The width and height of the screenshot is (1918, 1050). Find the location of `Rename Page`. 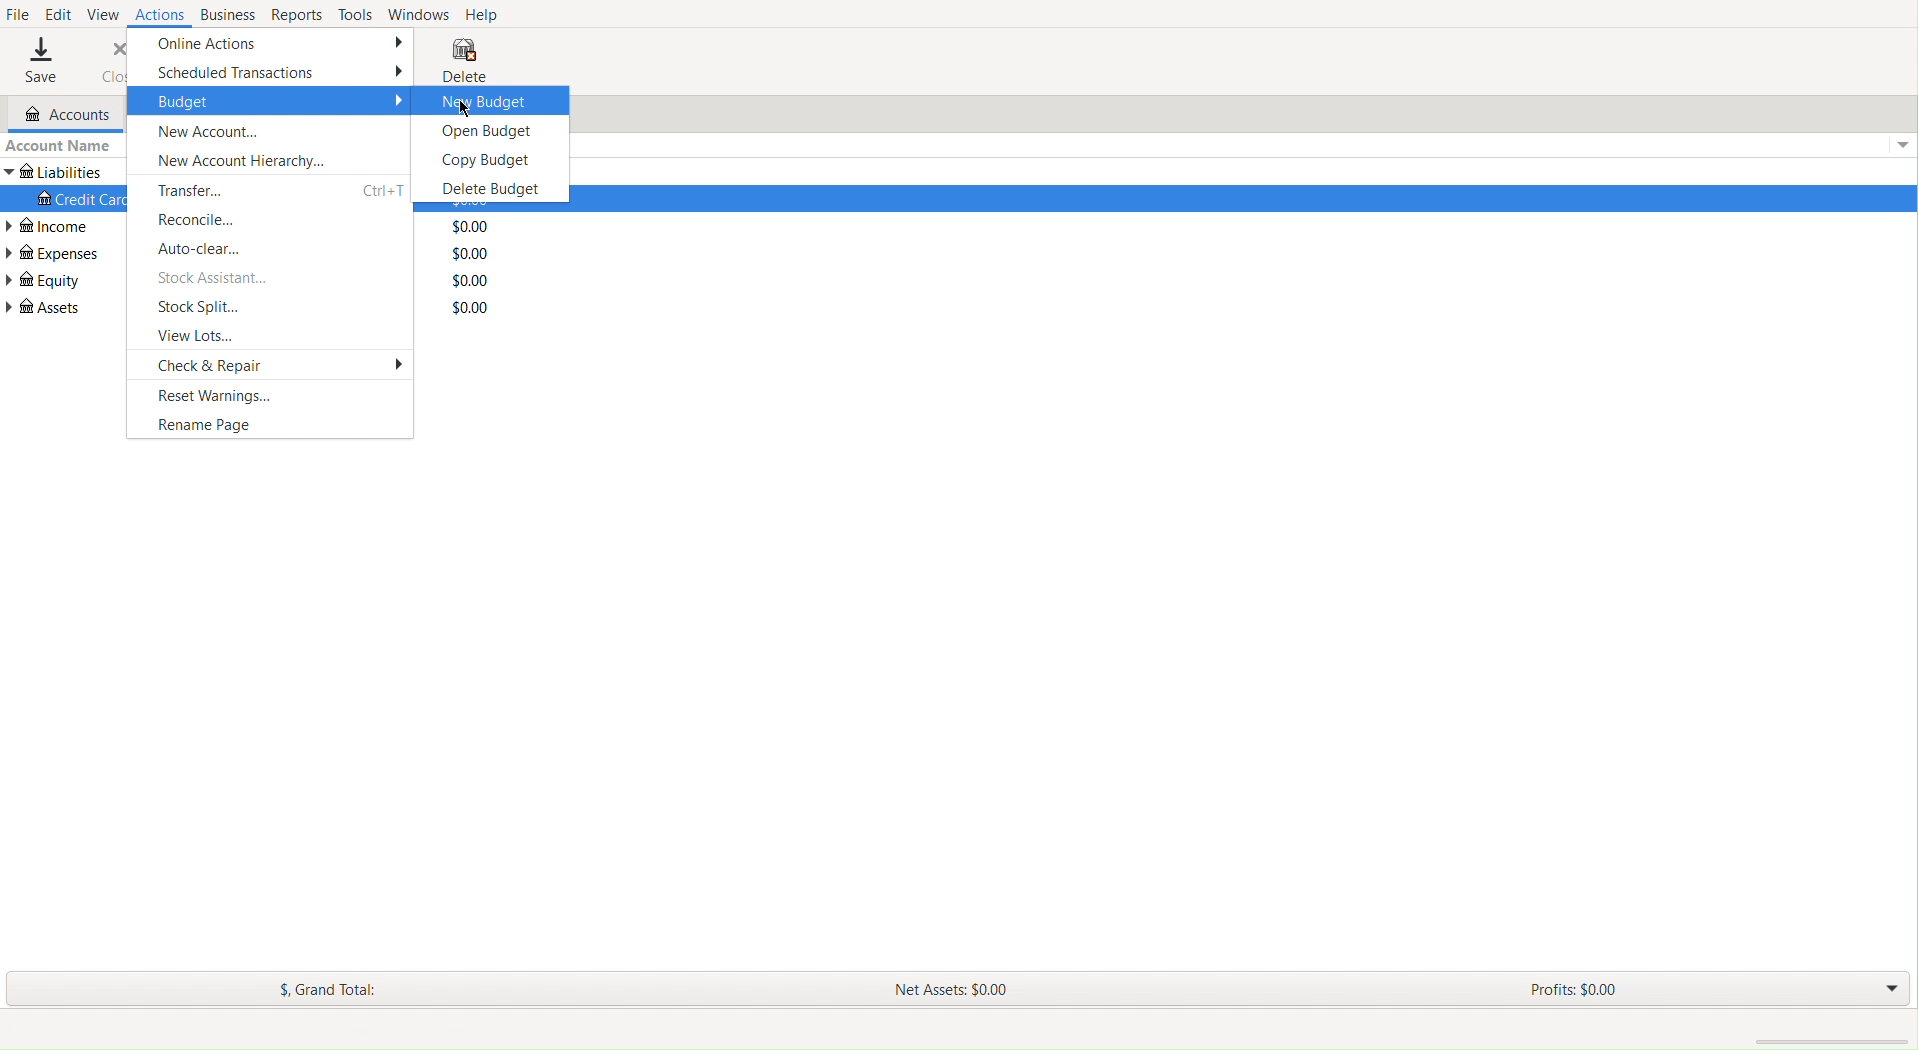

Rename Page is located at coordinates (201, 425).